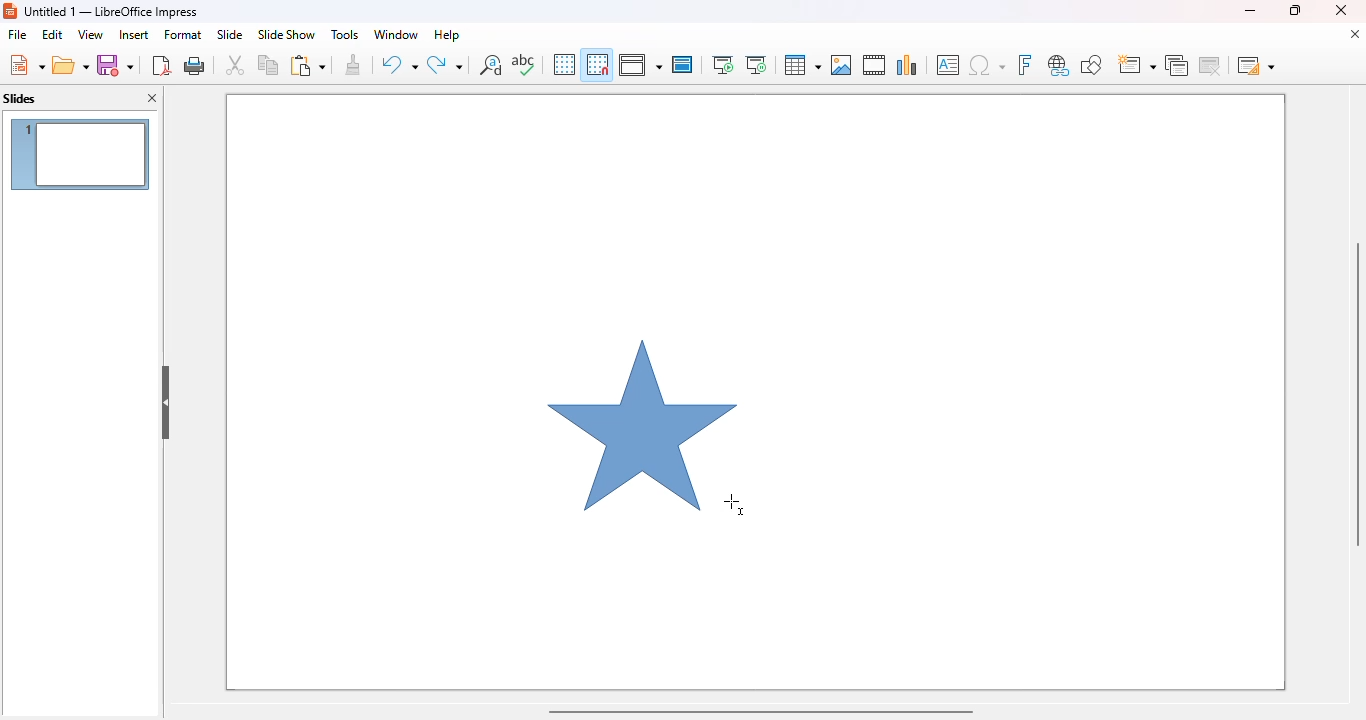 This screenshot has width=1366, height=720. What do you see at coordinates (286, 35) in the screenshot?
I see `slide show` at bounding box center [286, 35].